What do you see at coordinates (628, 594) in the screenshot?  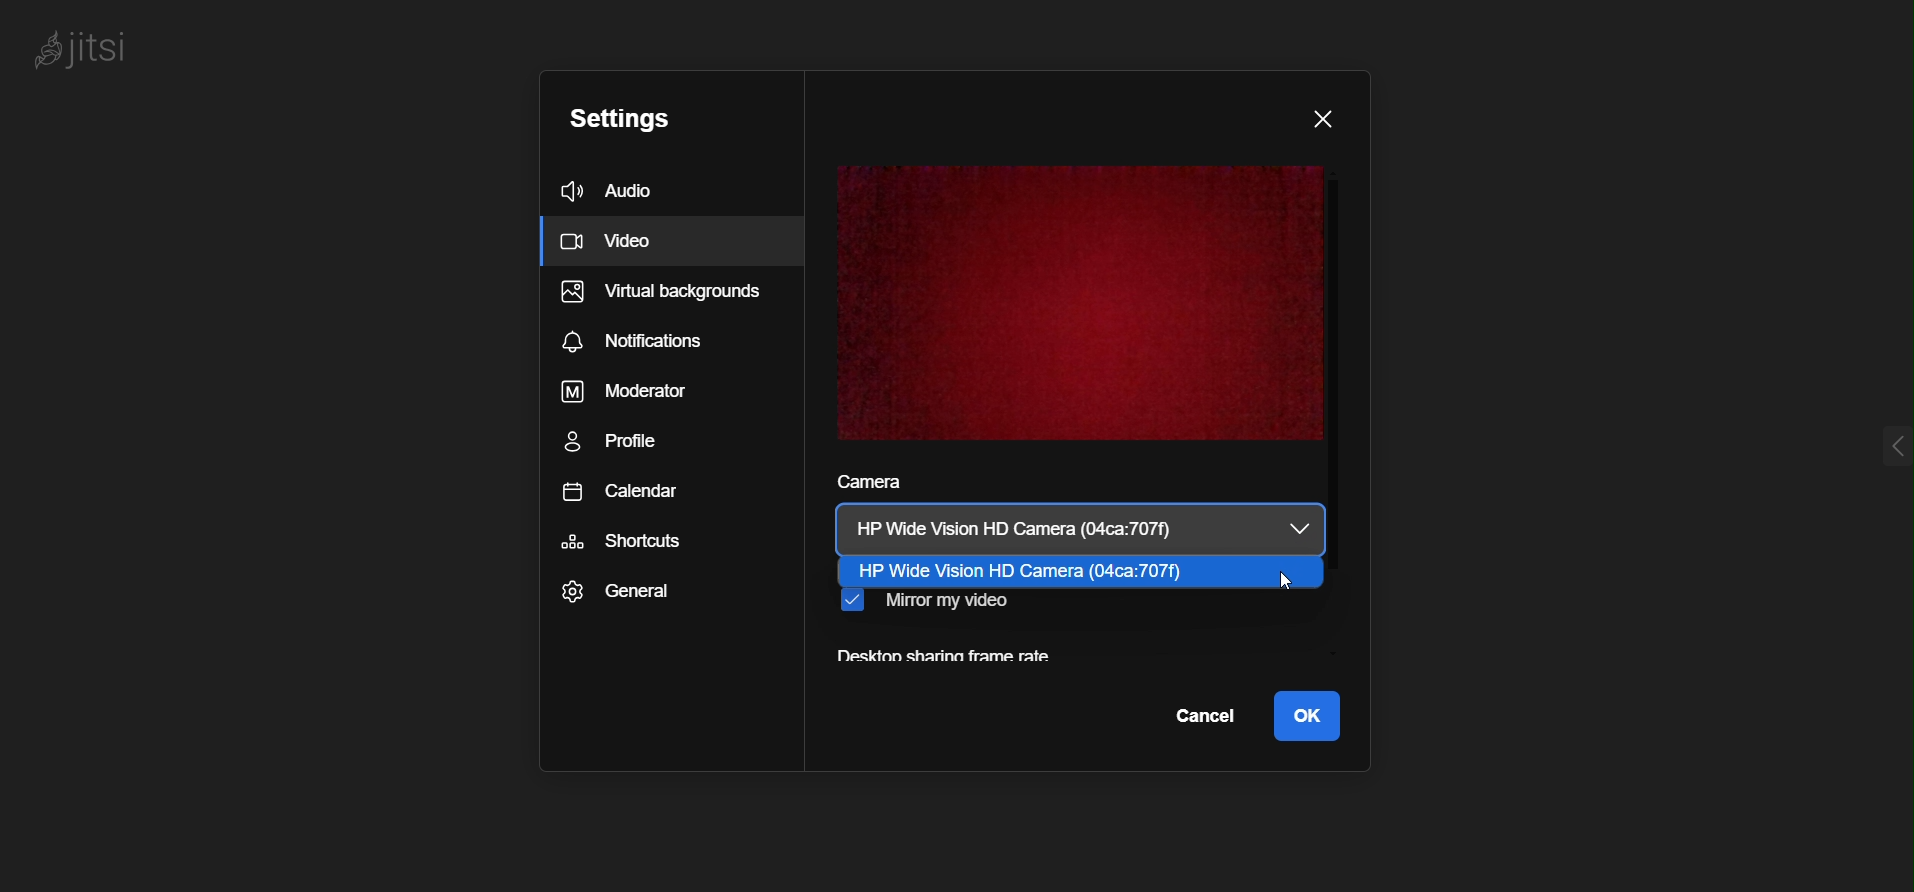 I see `general` at bounding box center [628, 594].